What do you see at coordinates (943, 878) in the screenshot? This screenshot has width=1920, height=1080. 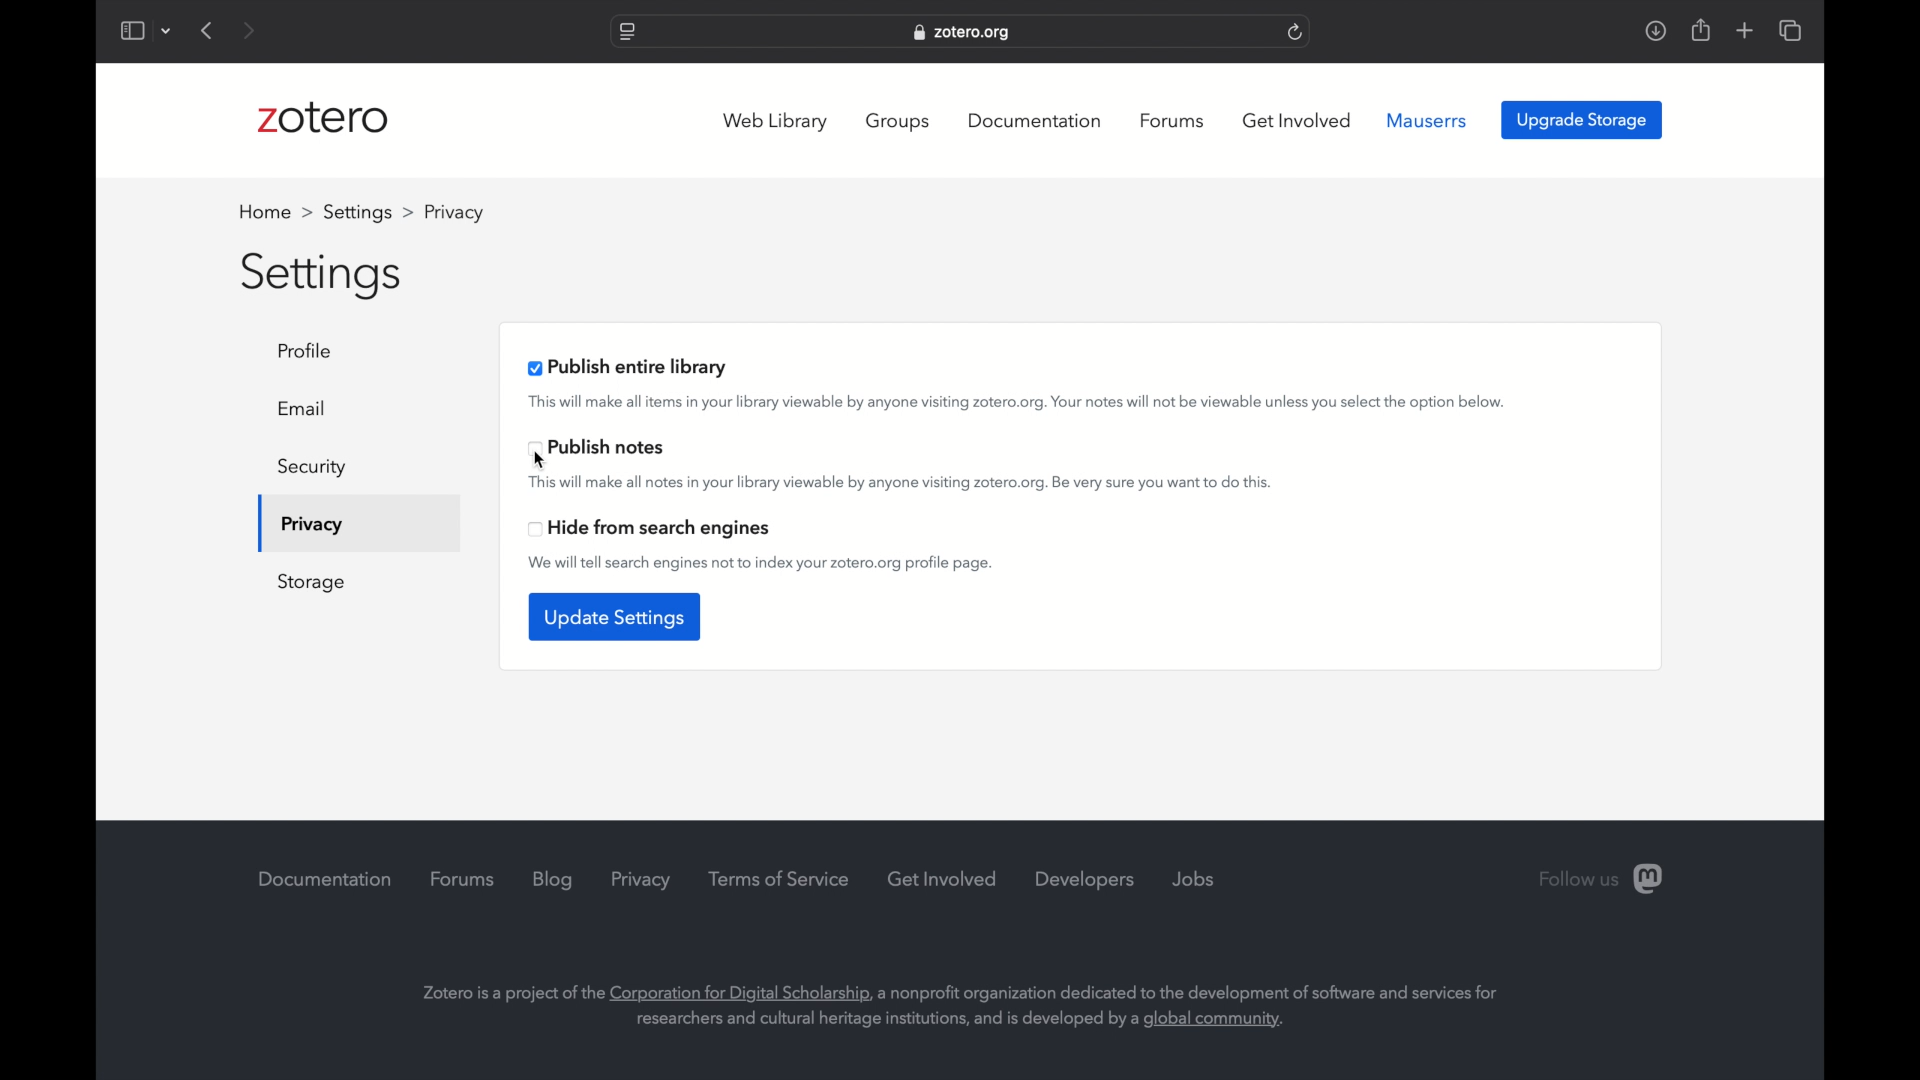 I see `get involved` at bounding box center [943, 878].